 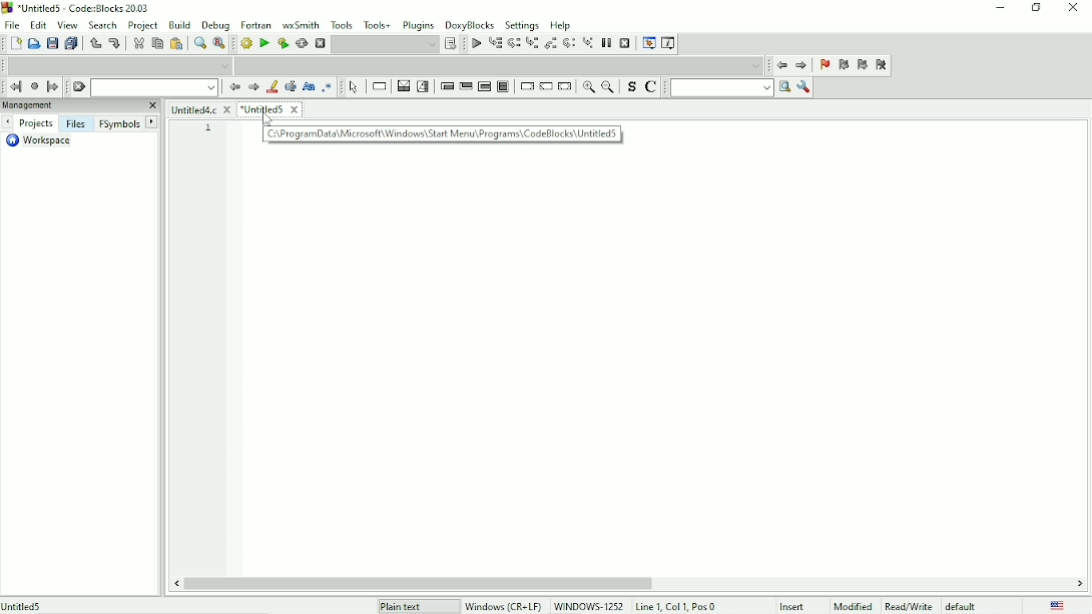 I want to click on Step out, so click(x=551, y=44).